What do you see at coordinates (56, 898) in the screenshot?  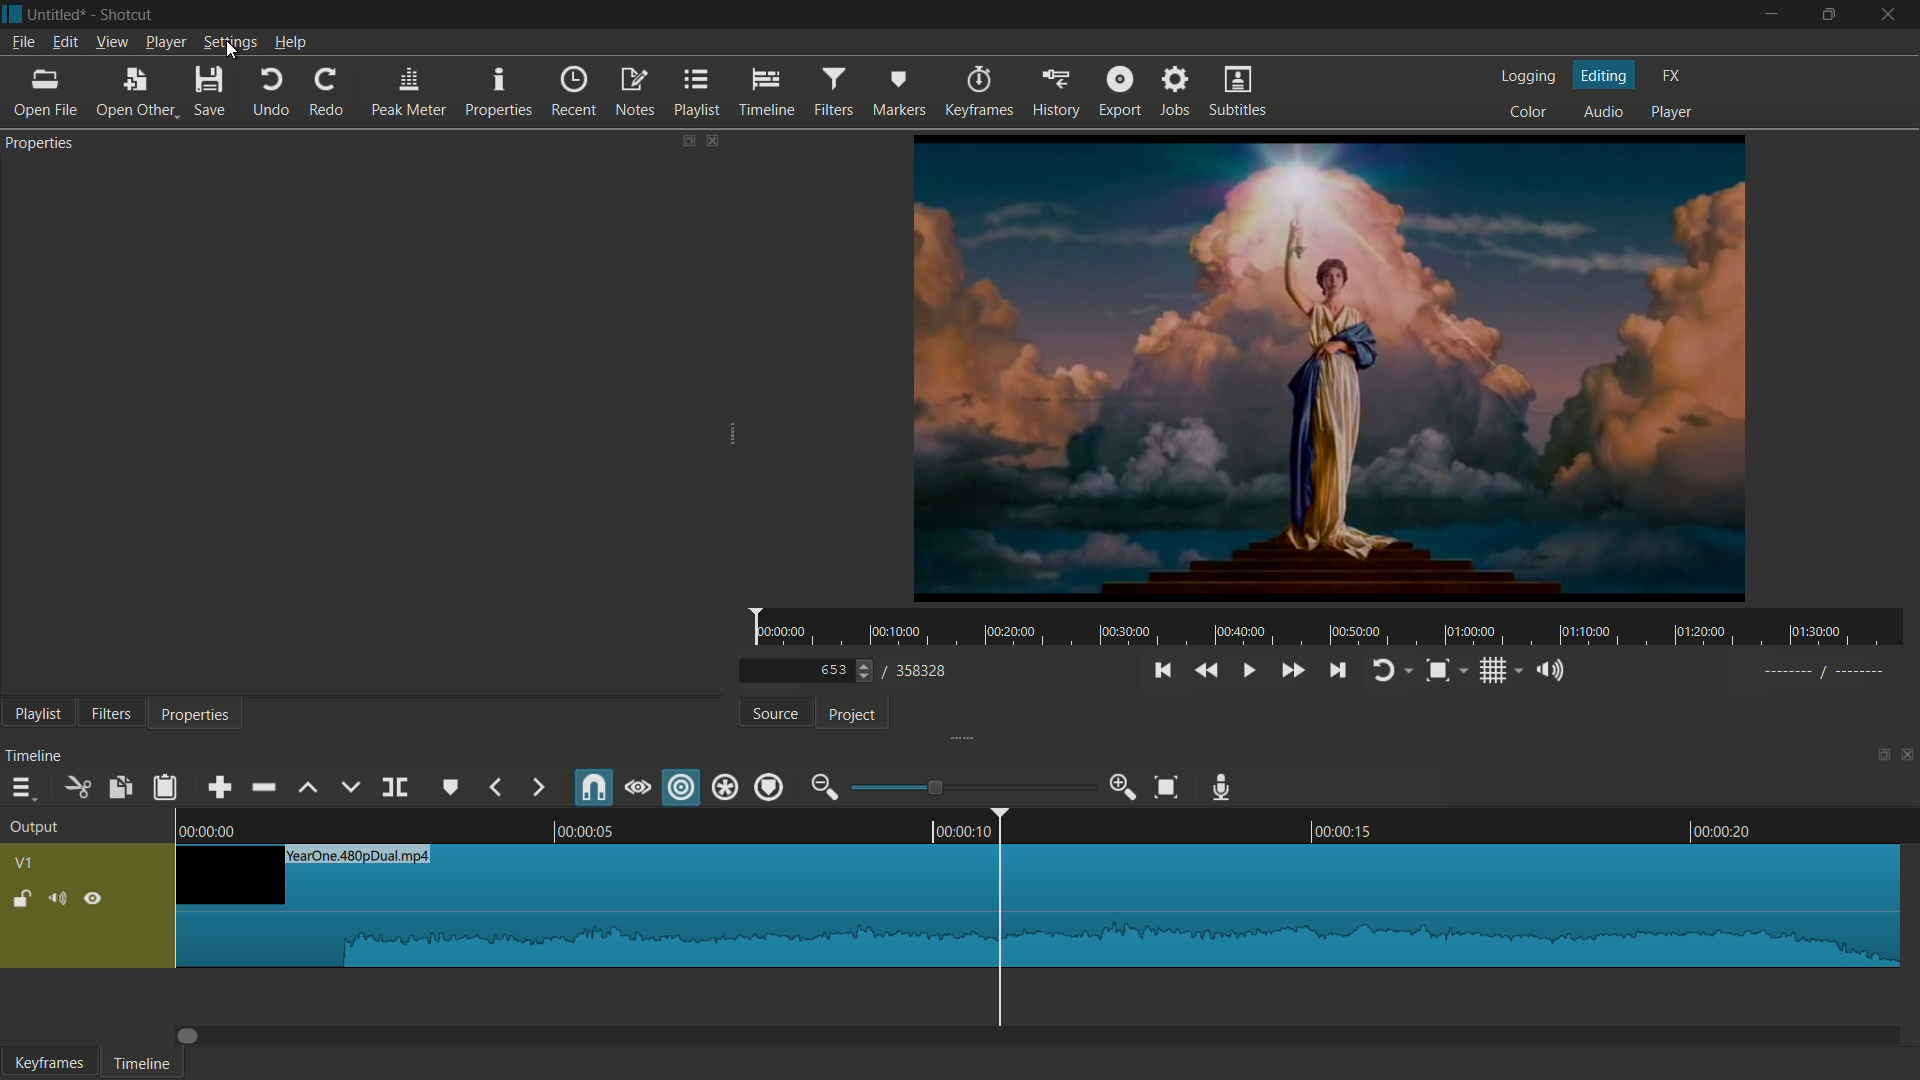 I see `mute` at bounding box center [56, 898].